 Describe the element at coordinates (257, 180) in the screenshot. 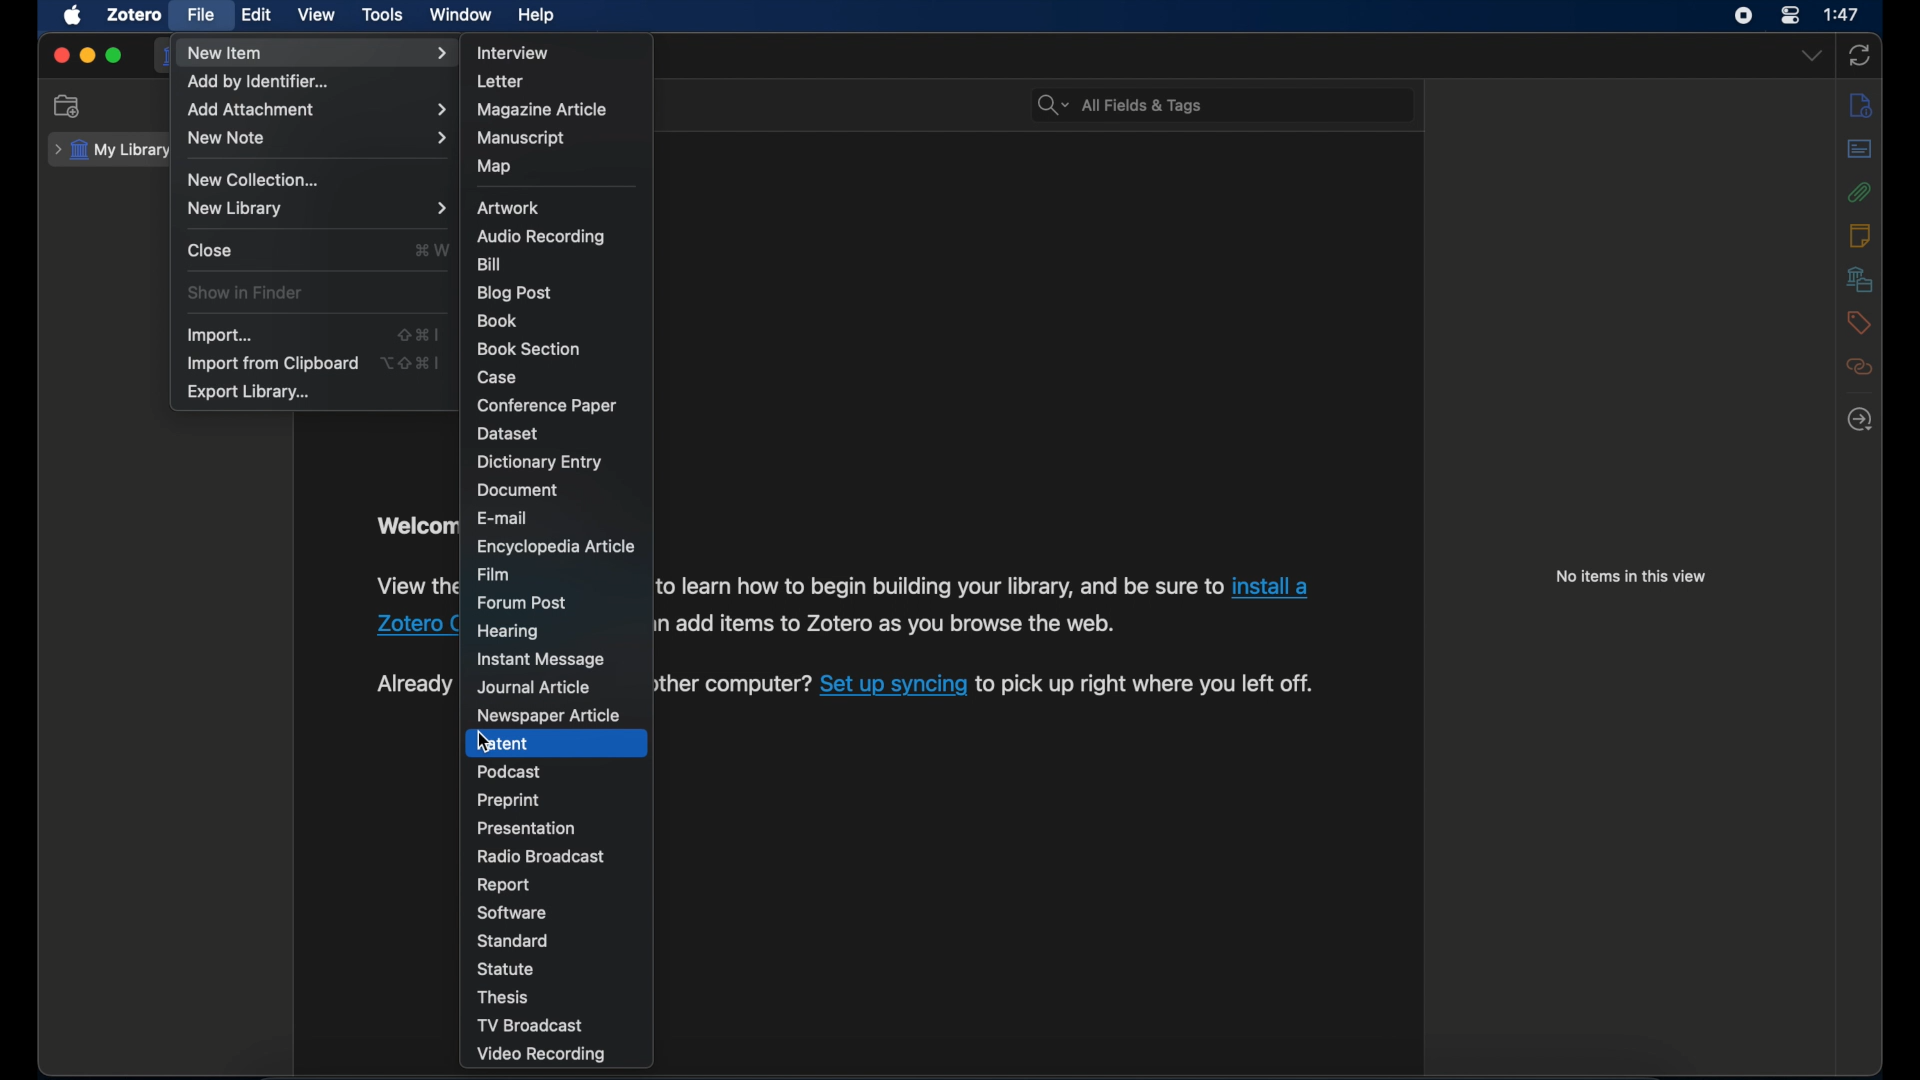

I see `new collection` at that location.